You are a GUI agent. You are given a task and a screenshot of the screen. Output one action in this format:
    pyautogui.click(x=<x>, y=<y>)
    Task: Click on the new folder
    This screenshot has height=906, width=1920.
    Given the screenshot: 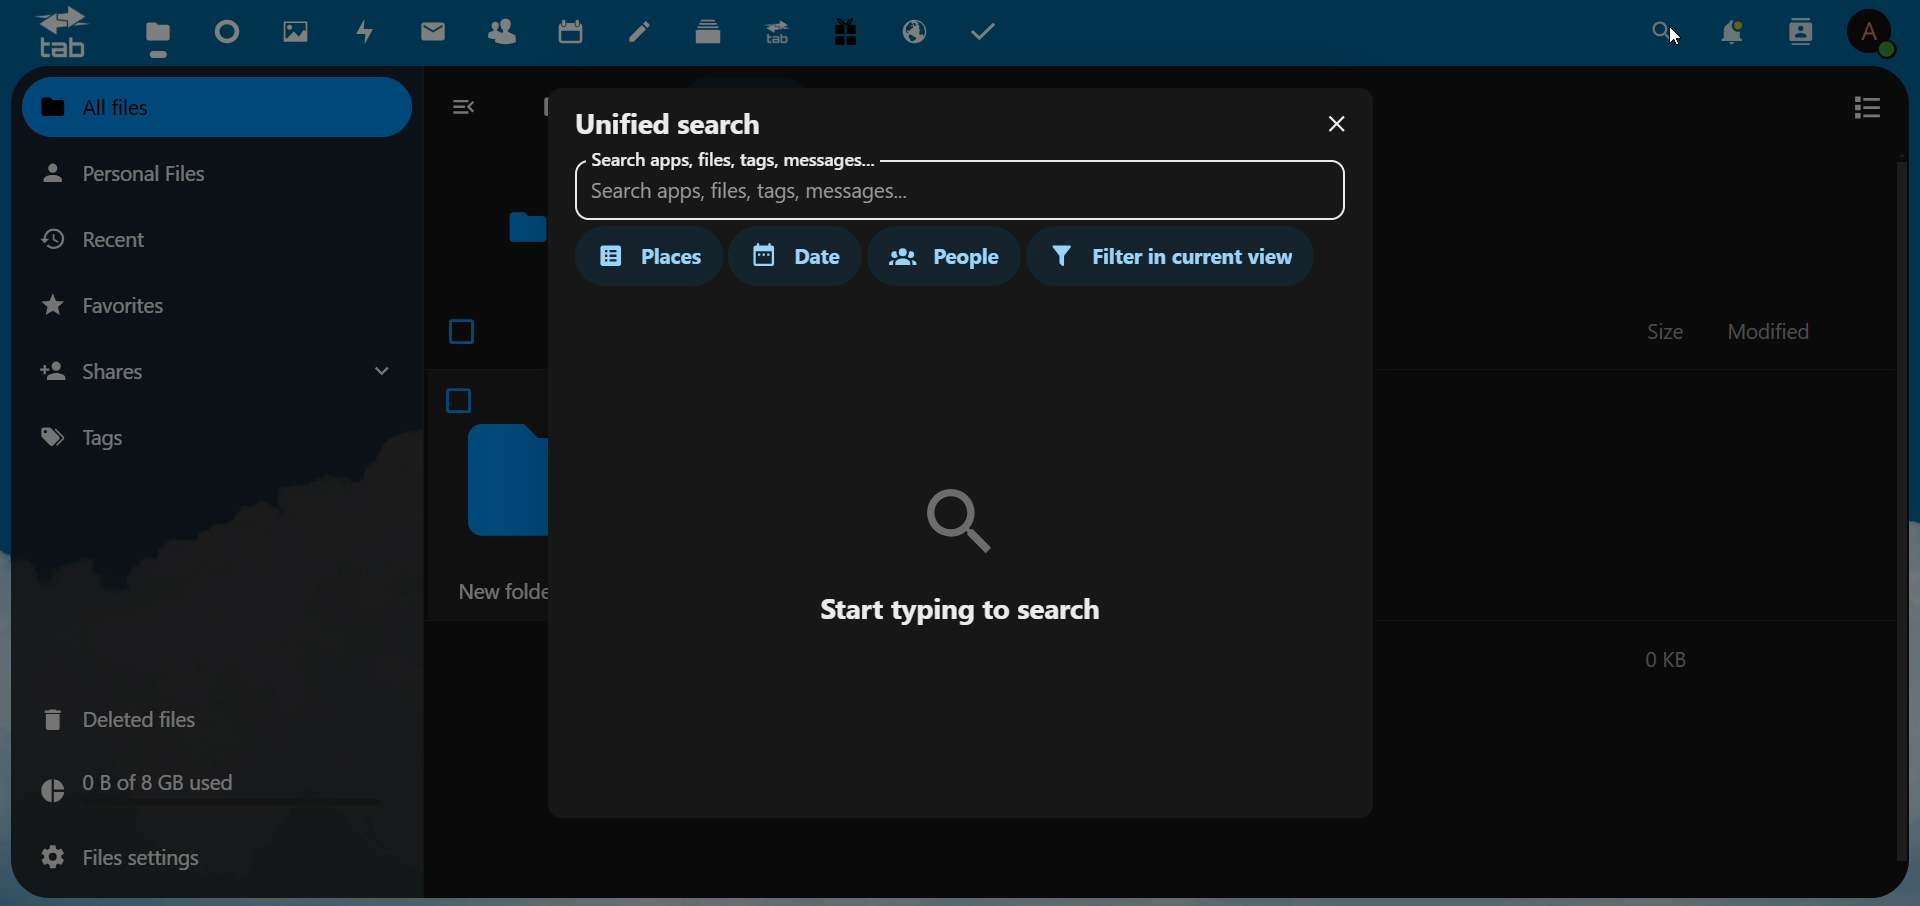 What is the action you would take?
    pyautogui.click(x=498, y=594)
    